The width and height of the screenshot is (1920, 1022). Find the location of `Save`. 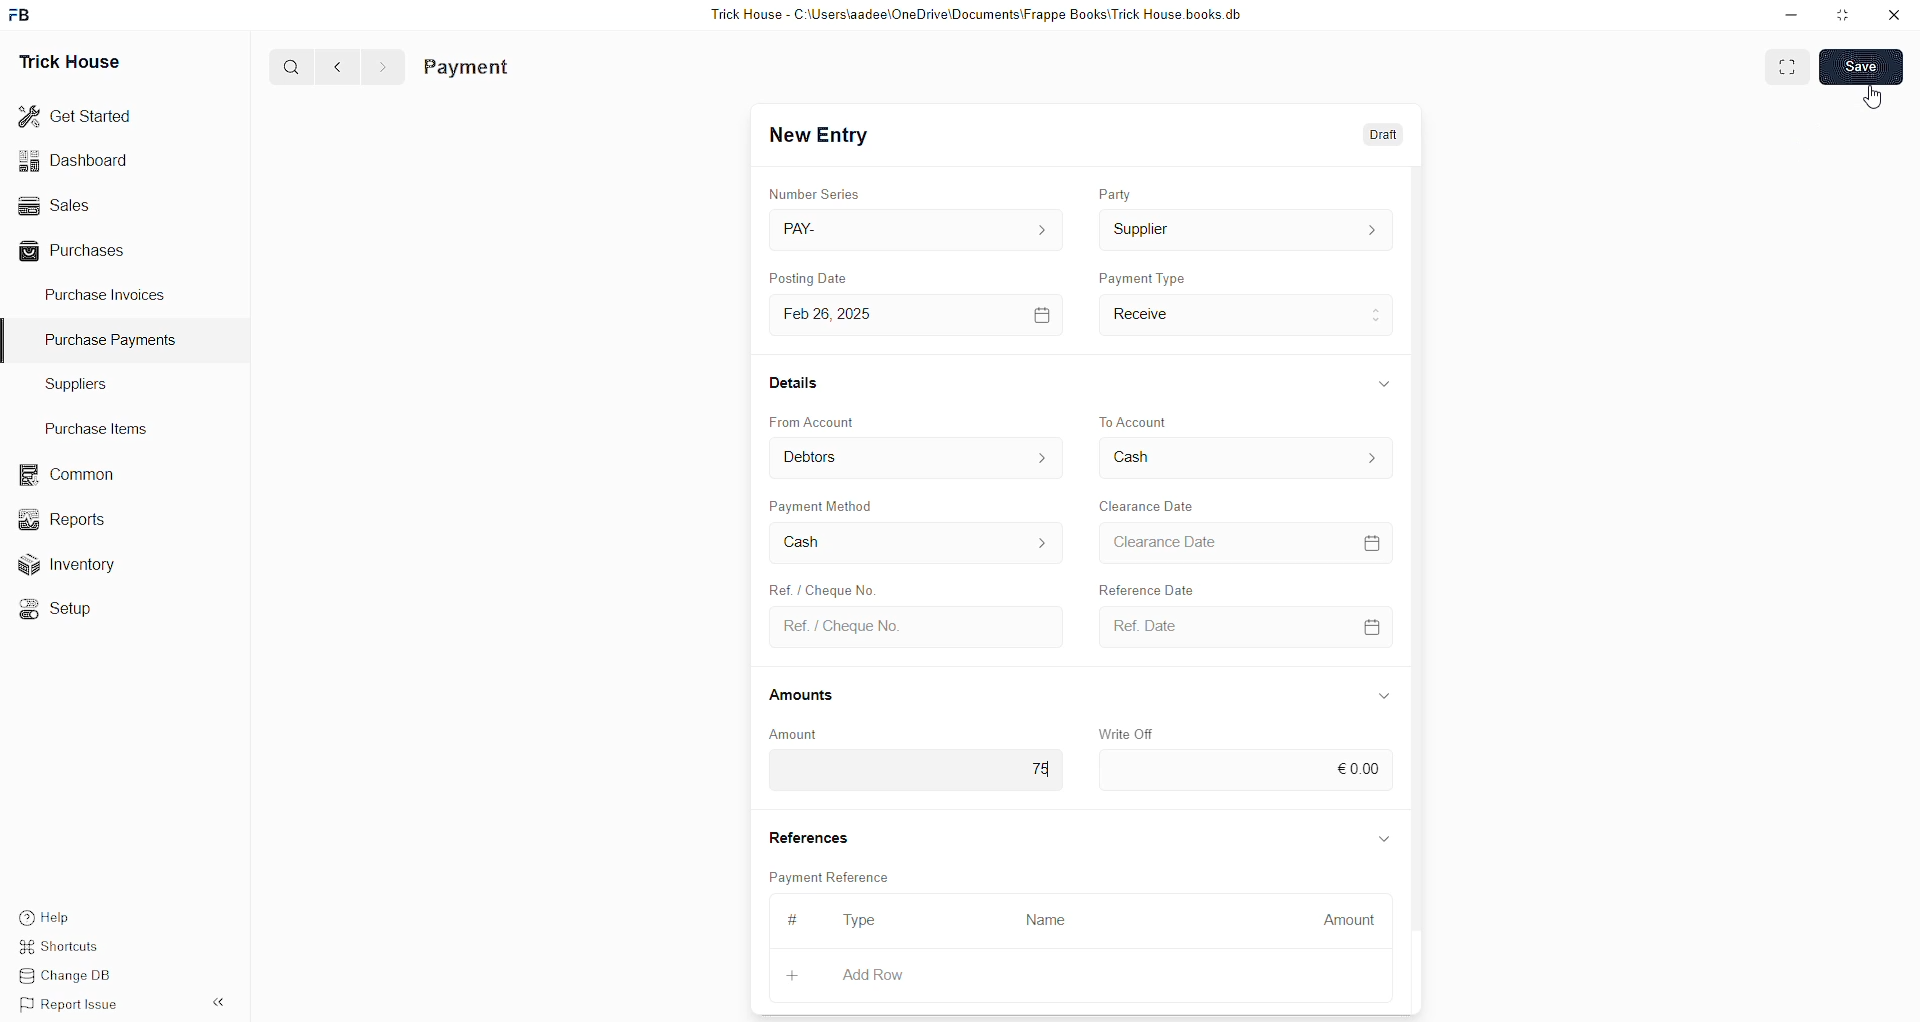

Save is located at coordinates (1859, 68).